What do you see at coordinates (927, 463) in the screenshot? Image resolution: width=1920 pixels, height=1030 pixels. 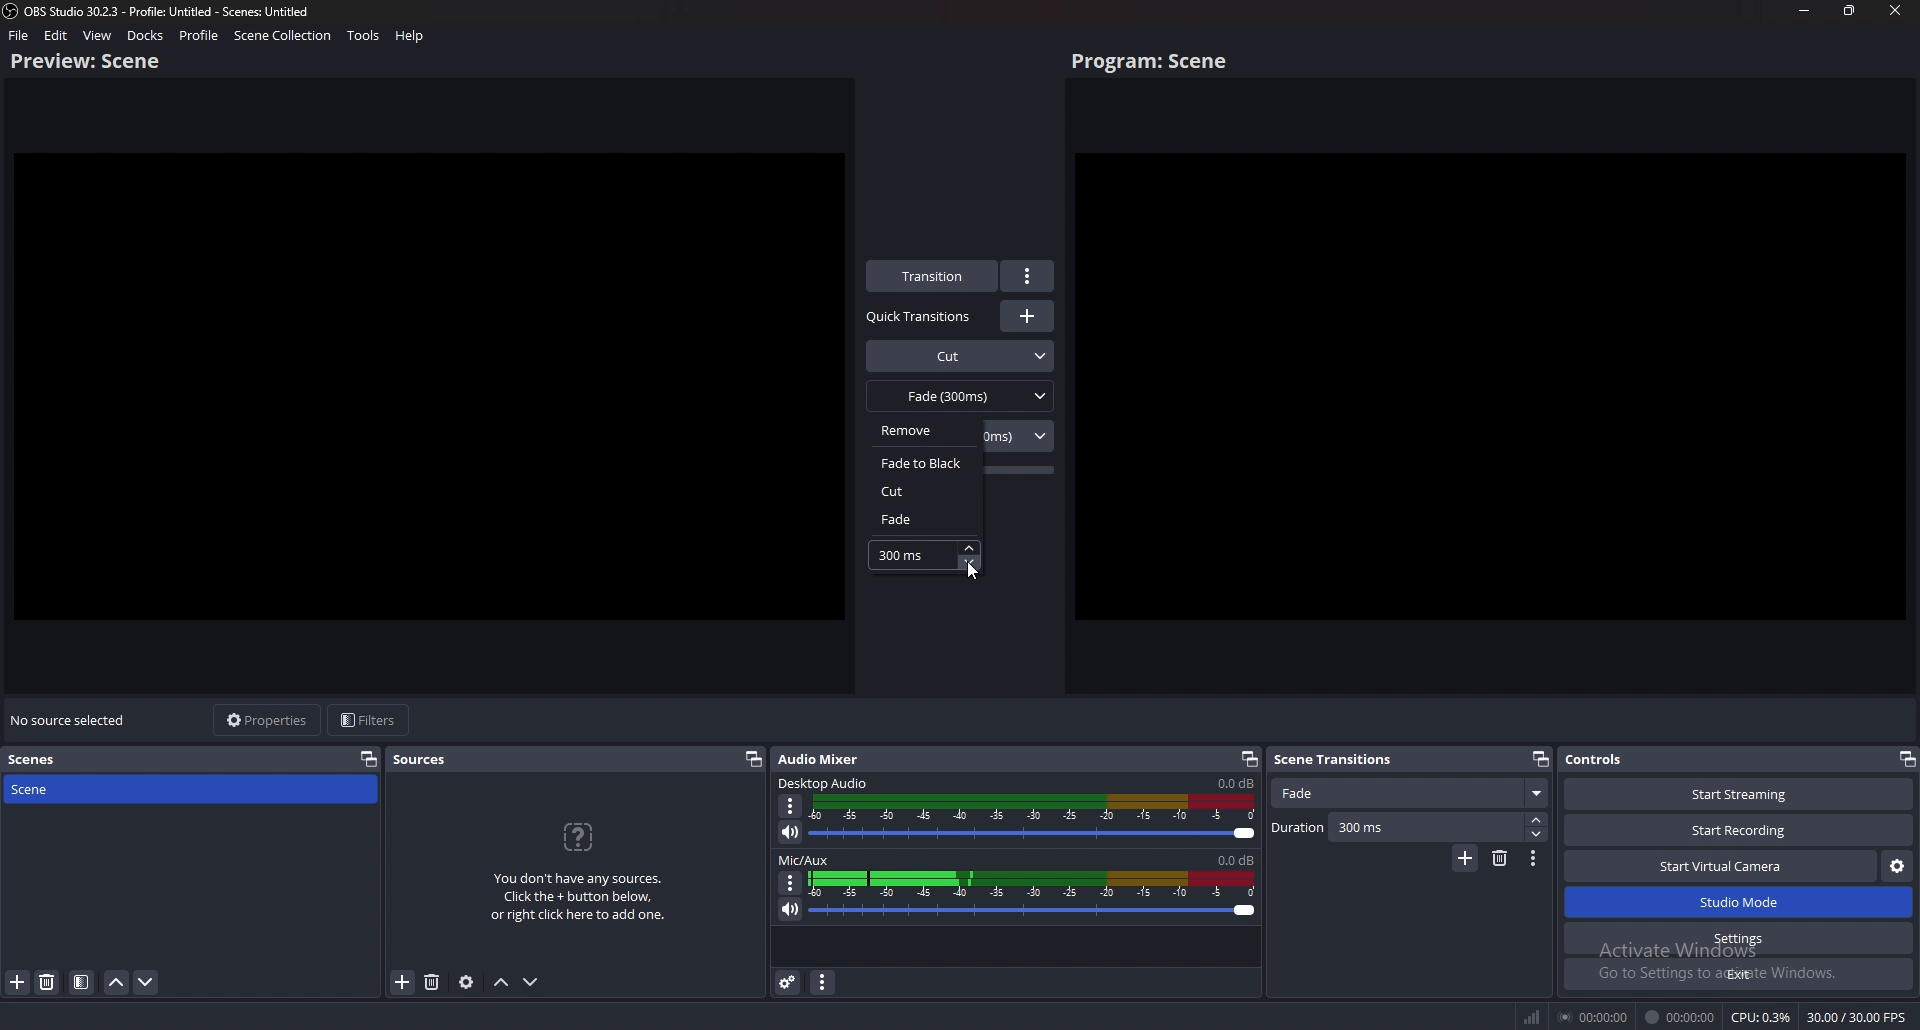 I see `fade to black` at bounding box center [927, 463].